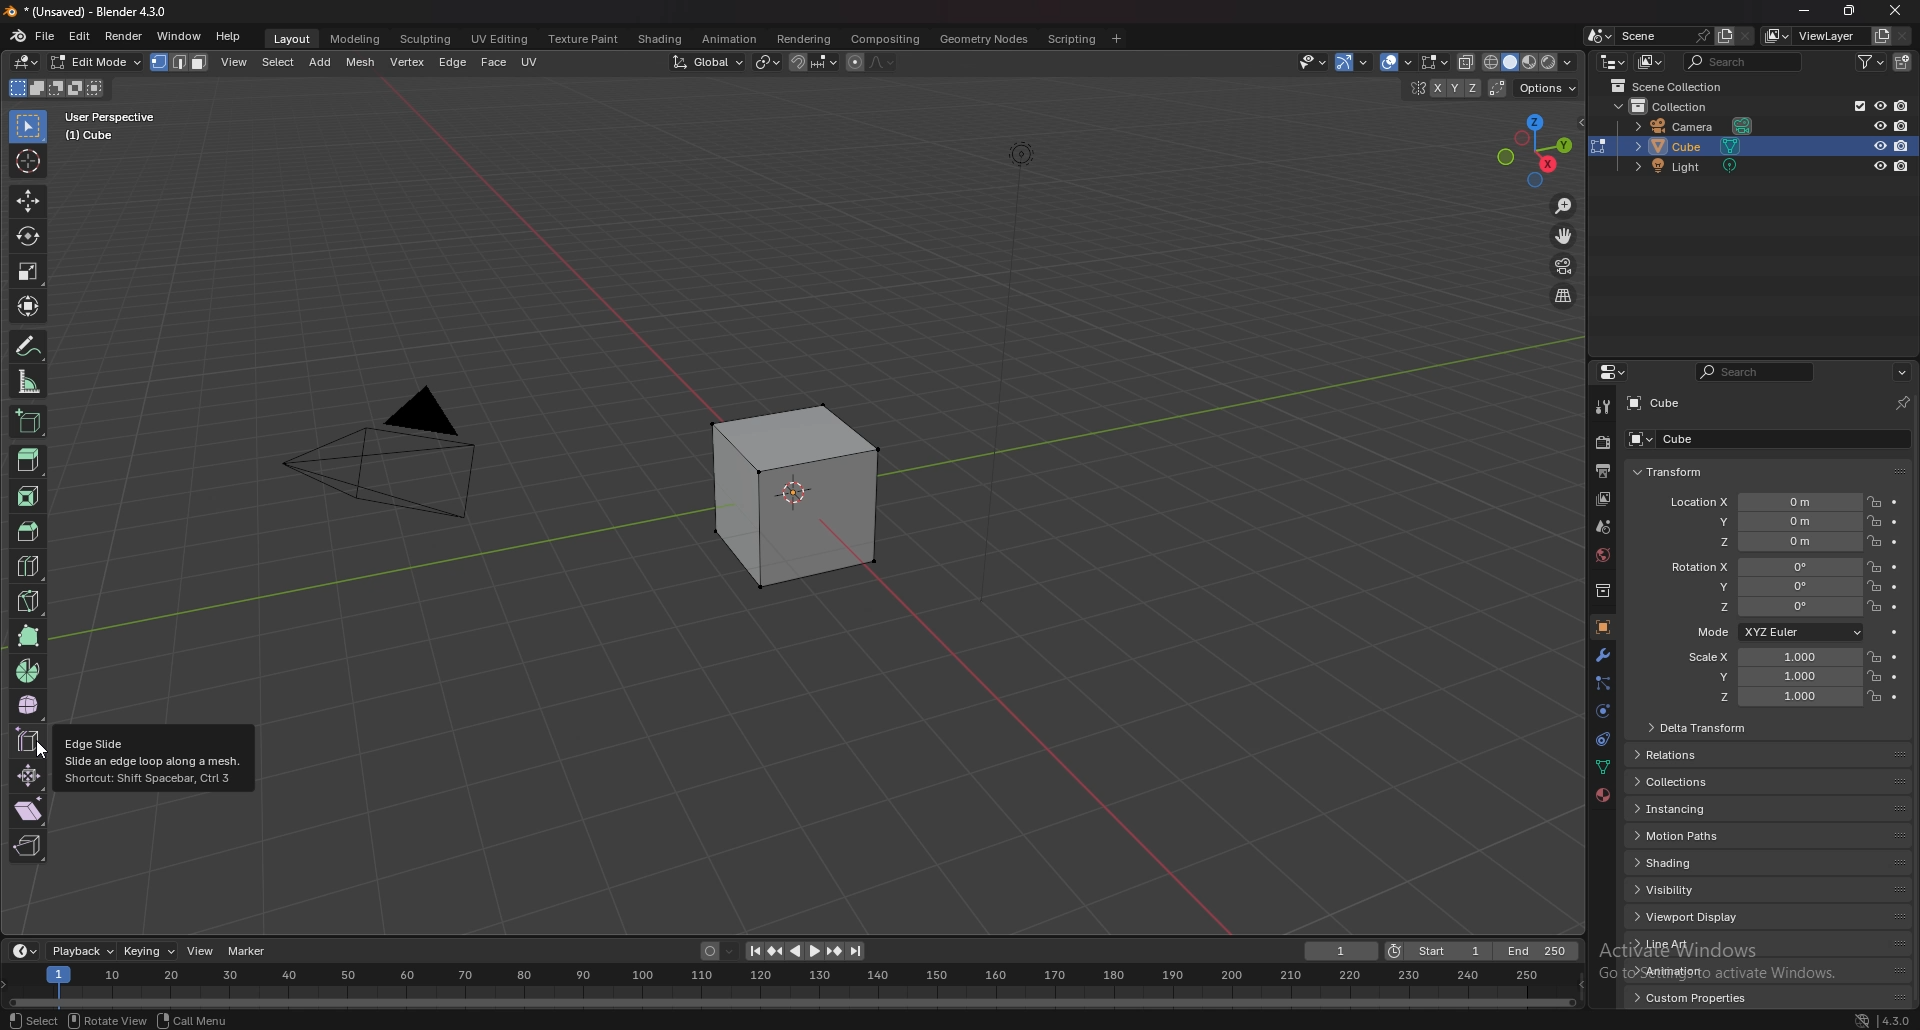  Describe the element at coordinates (1874, 567) in the screenshot. I see `lock` at that location.